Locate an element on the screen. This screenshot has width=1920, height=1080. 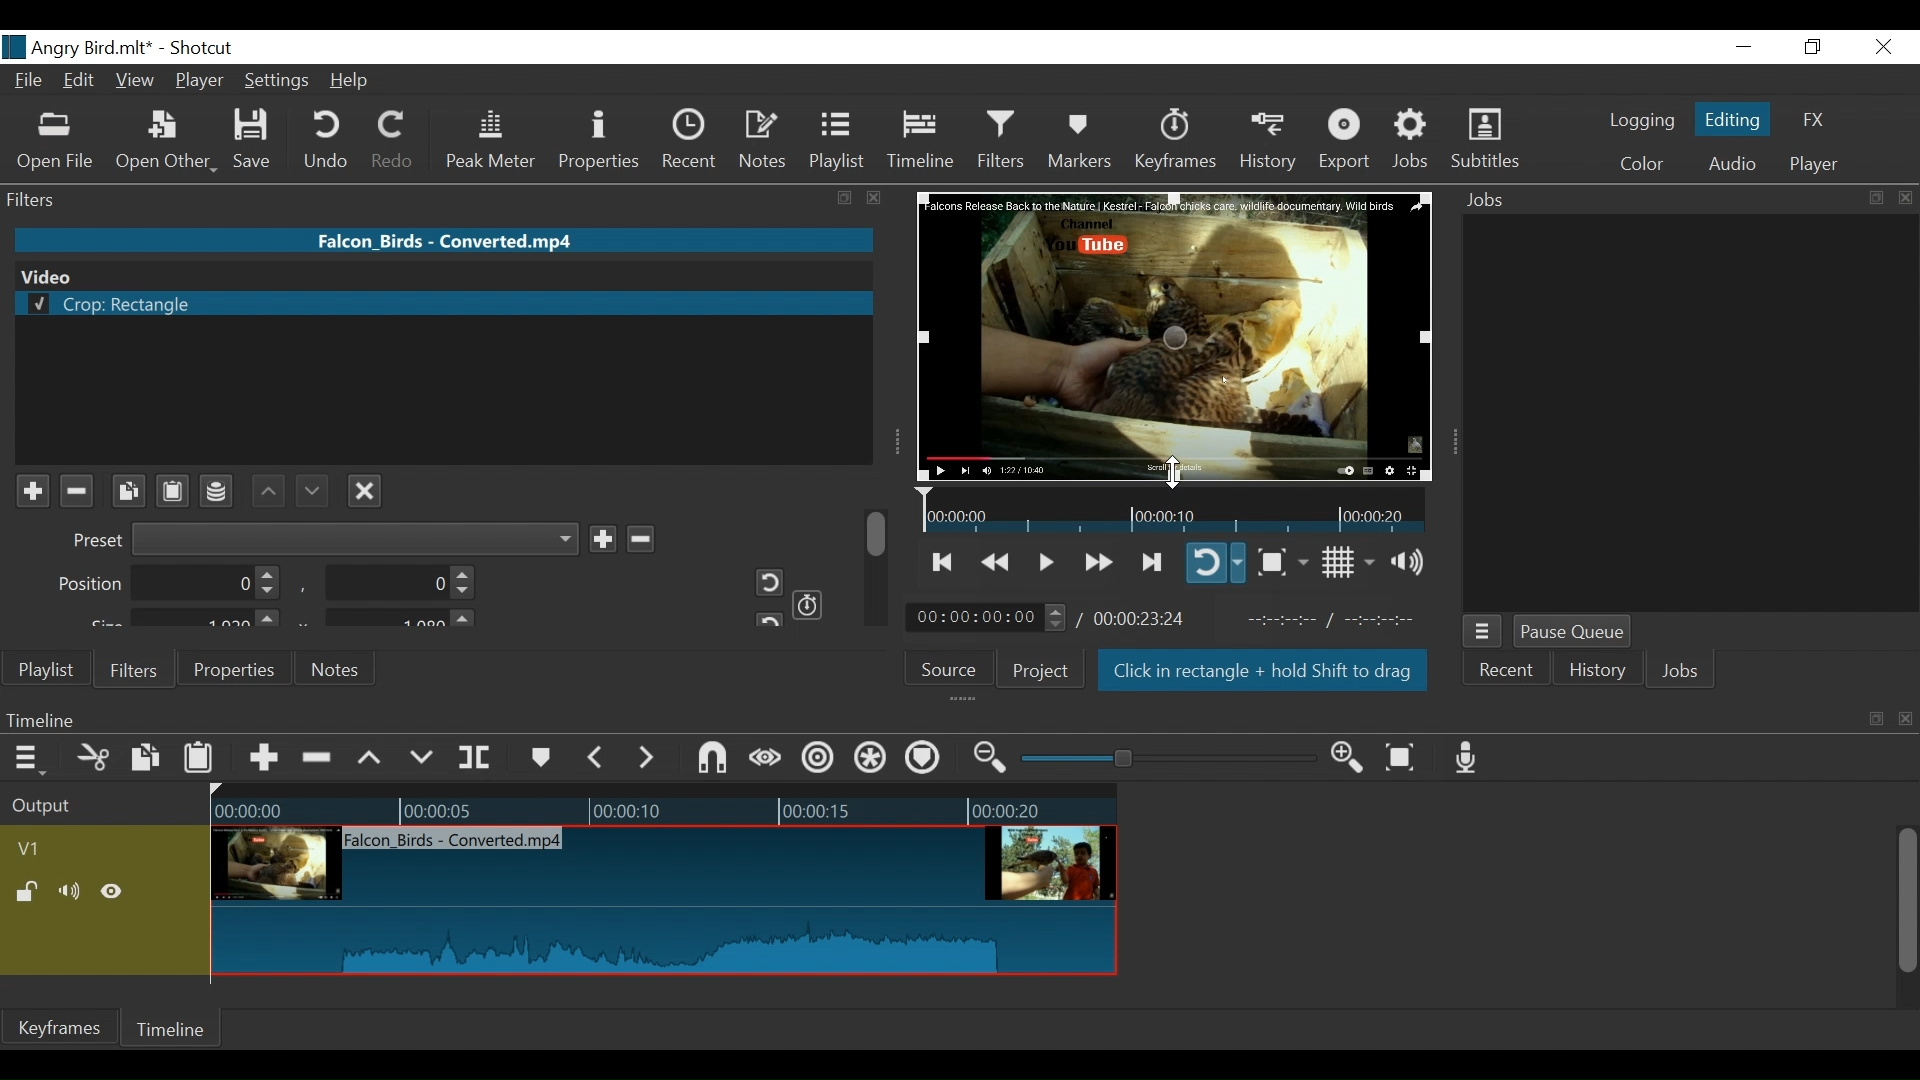
Video Track Name is located at coordinates (87, 850).